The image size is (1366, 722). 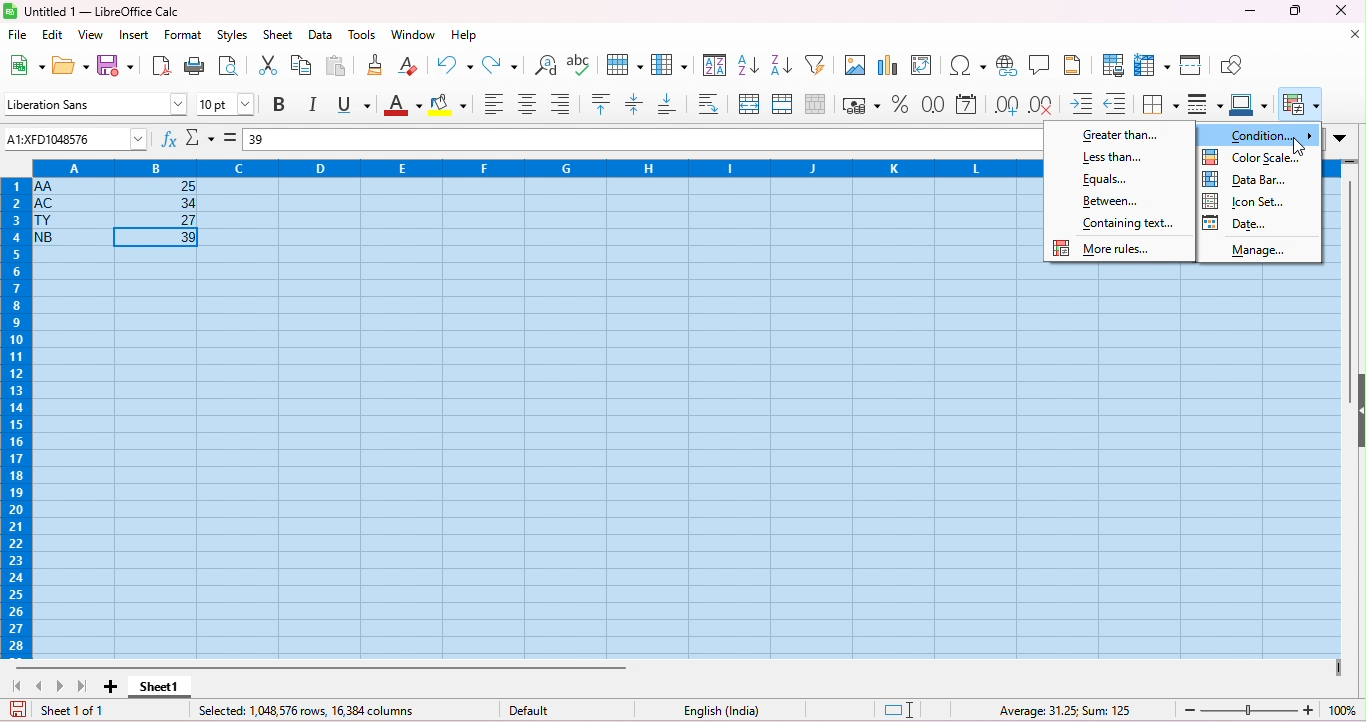 I want to click on insert comment, so click(x=1042, y=64).